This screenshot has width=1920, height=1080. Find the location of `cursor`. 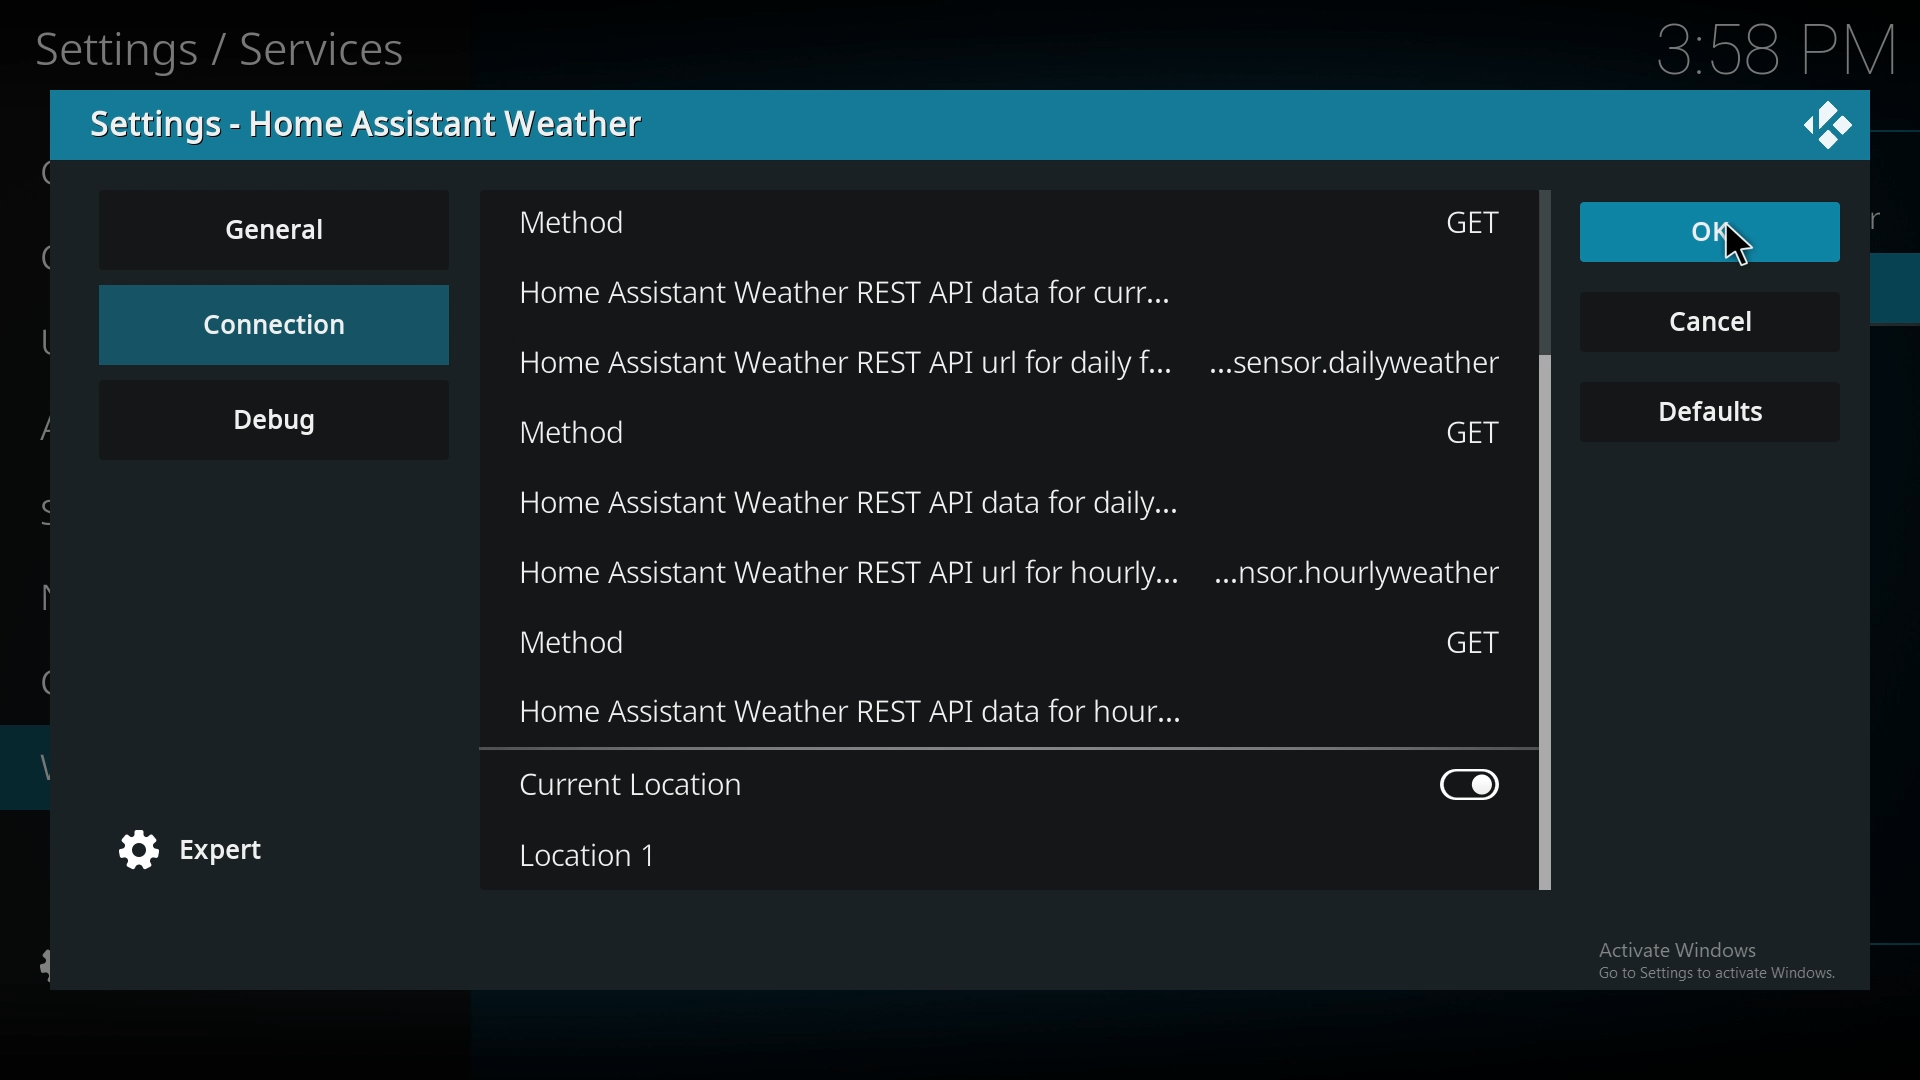

cursor is located at coordinates (1743, 254).